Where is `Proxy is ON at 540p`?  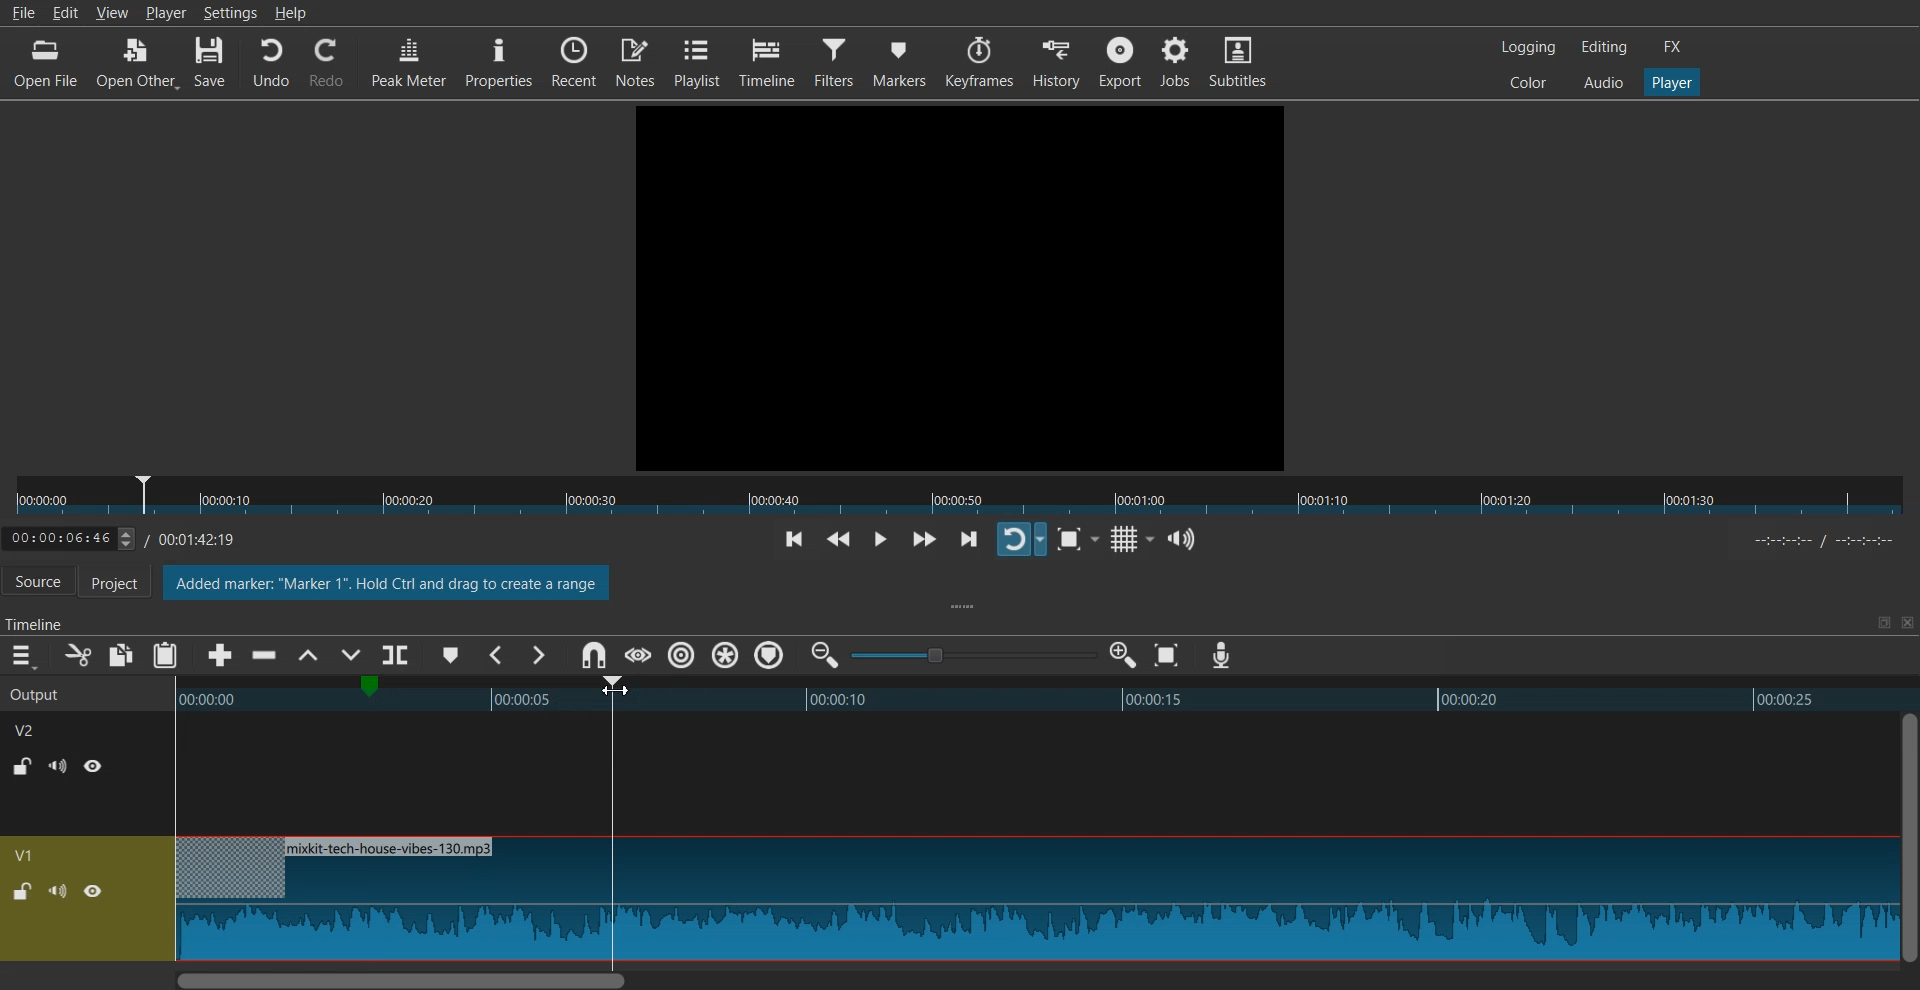
Proxy is ON at 540p is located at coordinates (388, 585).